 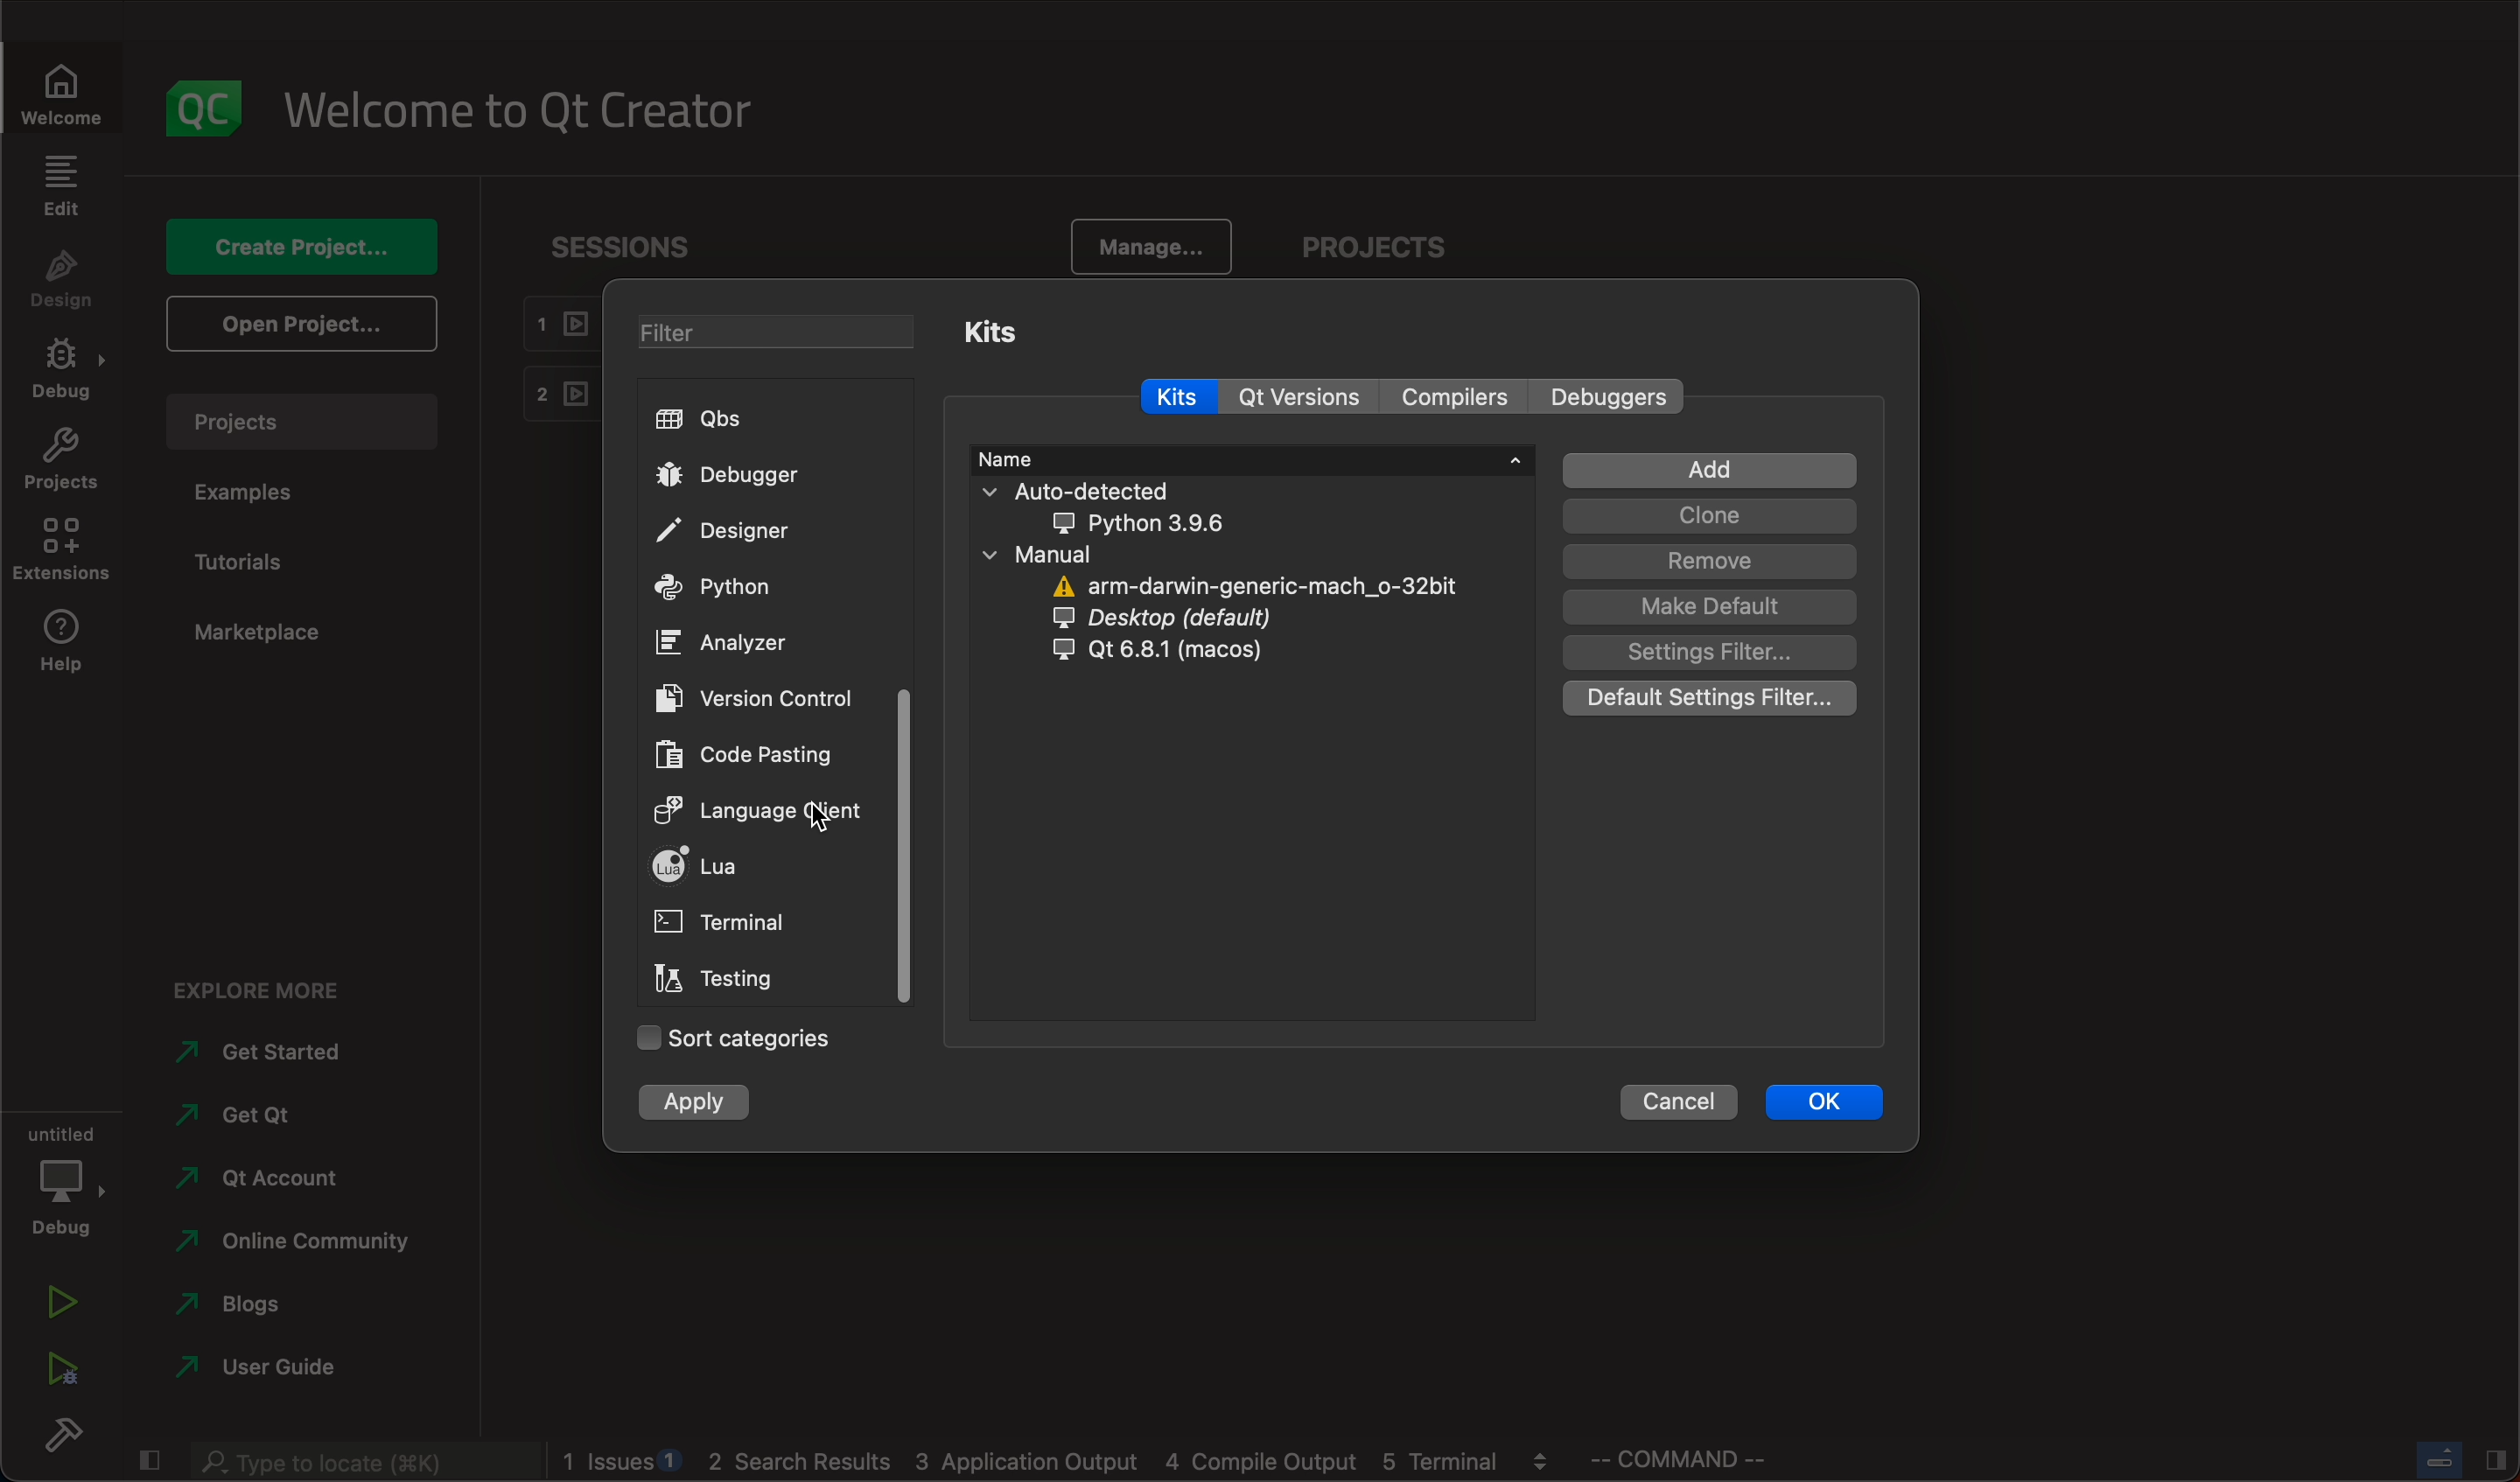 I want to click on account, so click(x=259, y=1182).